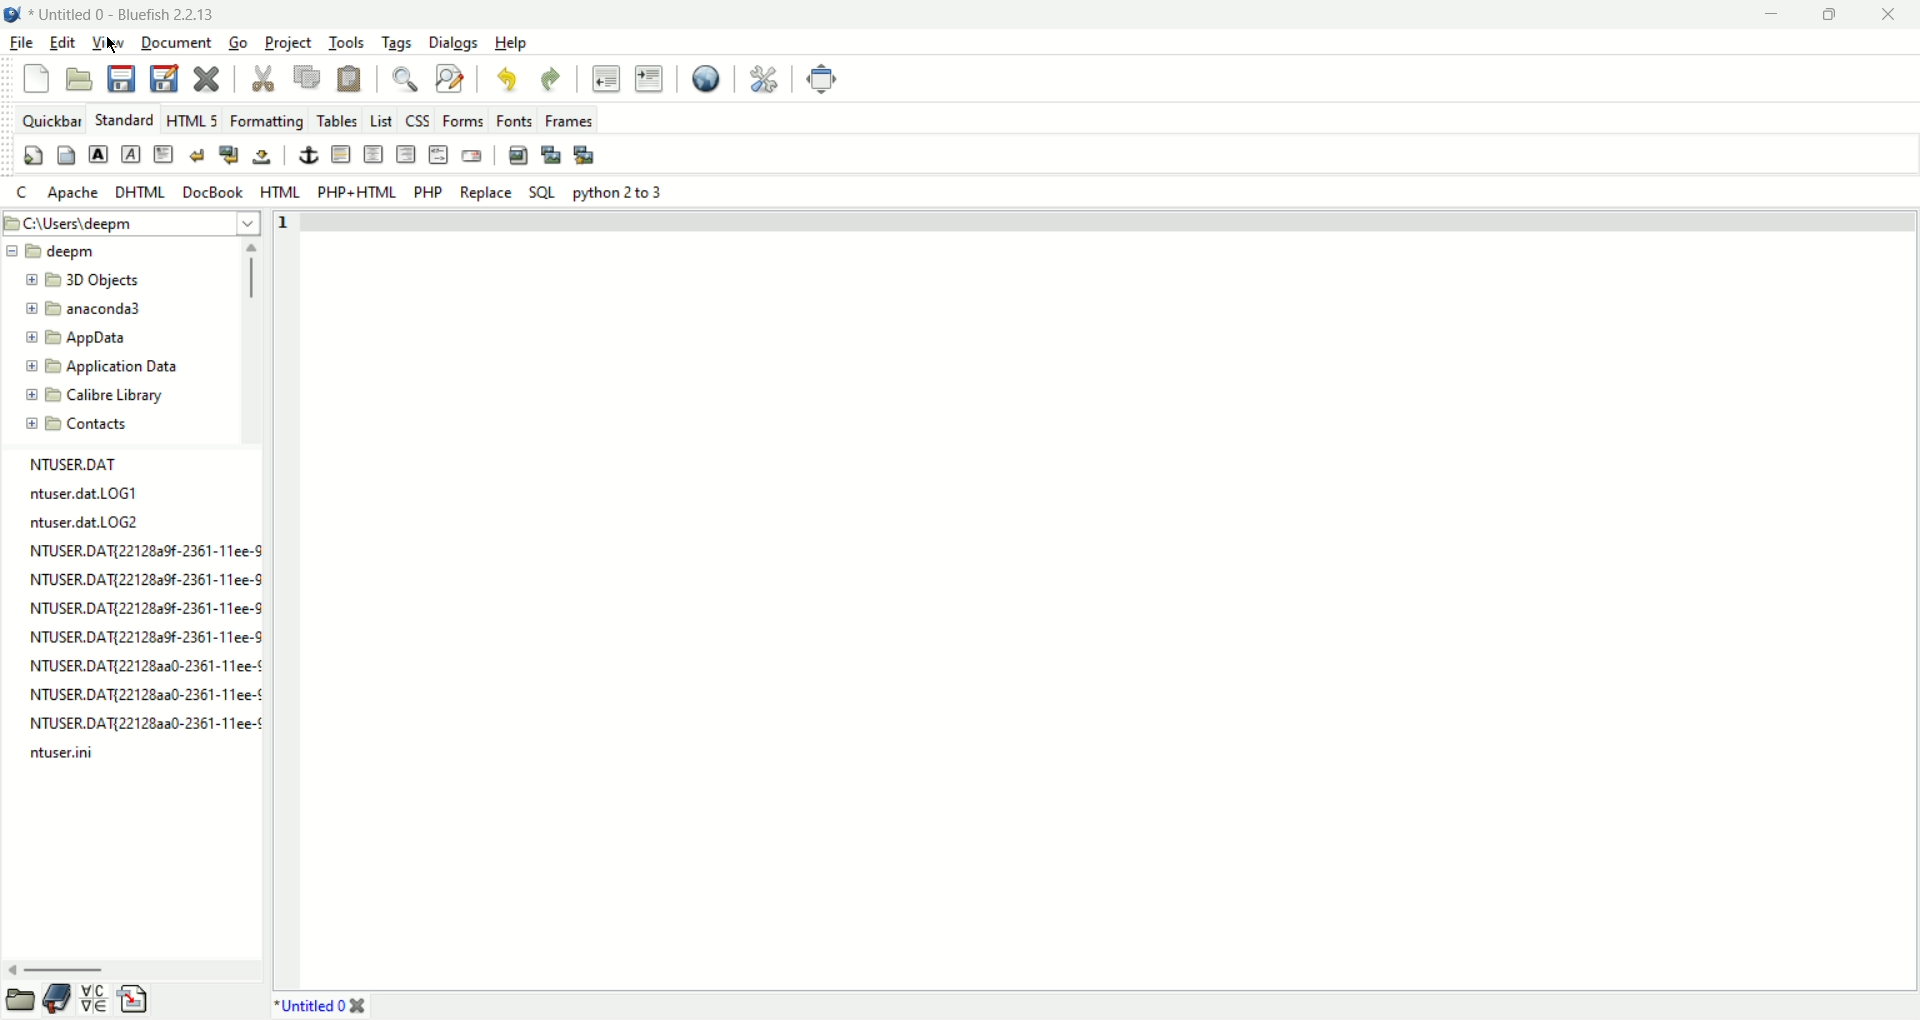  I want to click on scroll bar, so click(134, 972).